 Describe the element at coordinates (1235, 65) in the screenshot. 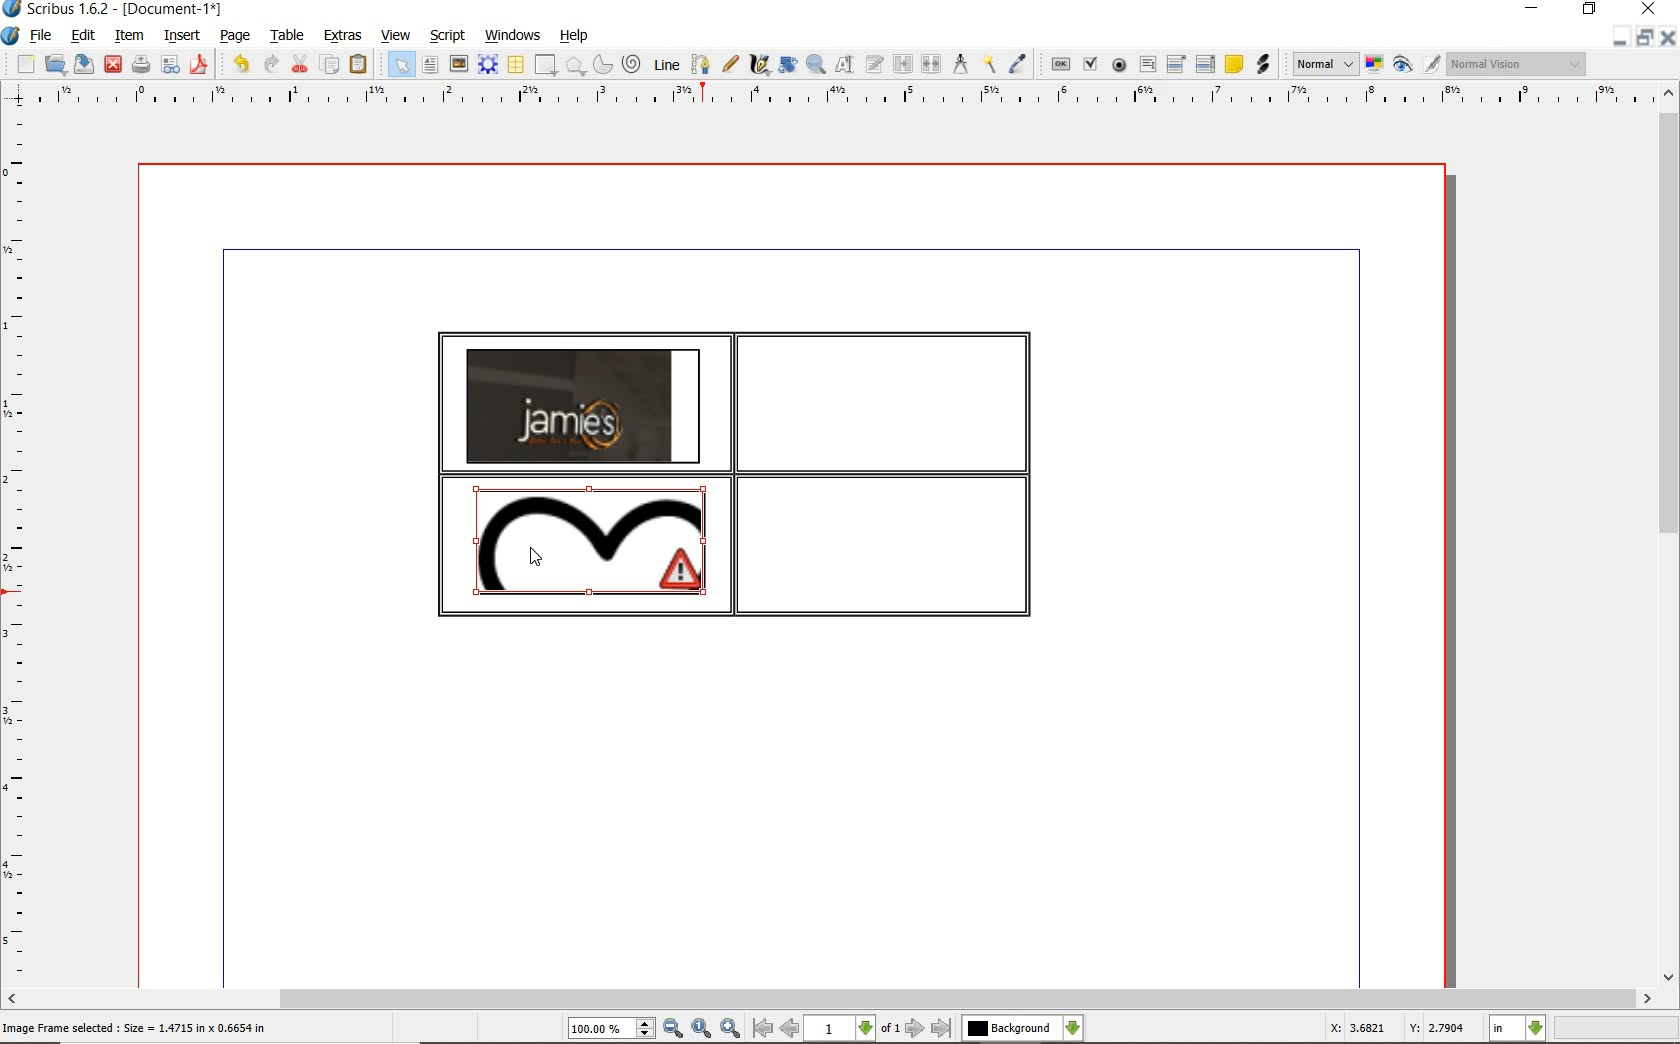

I see `text annotation` at that location.